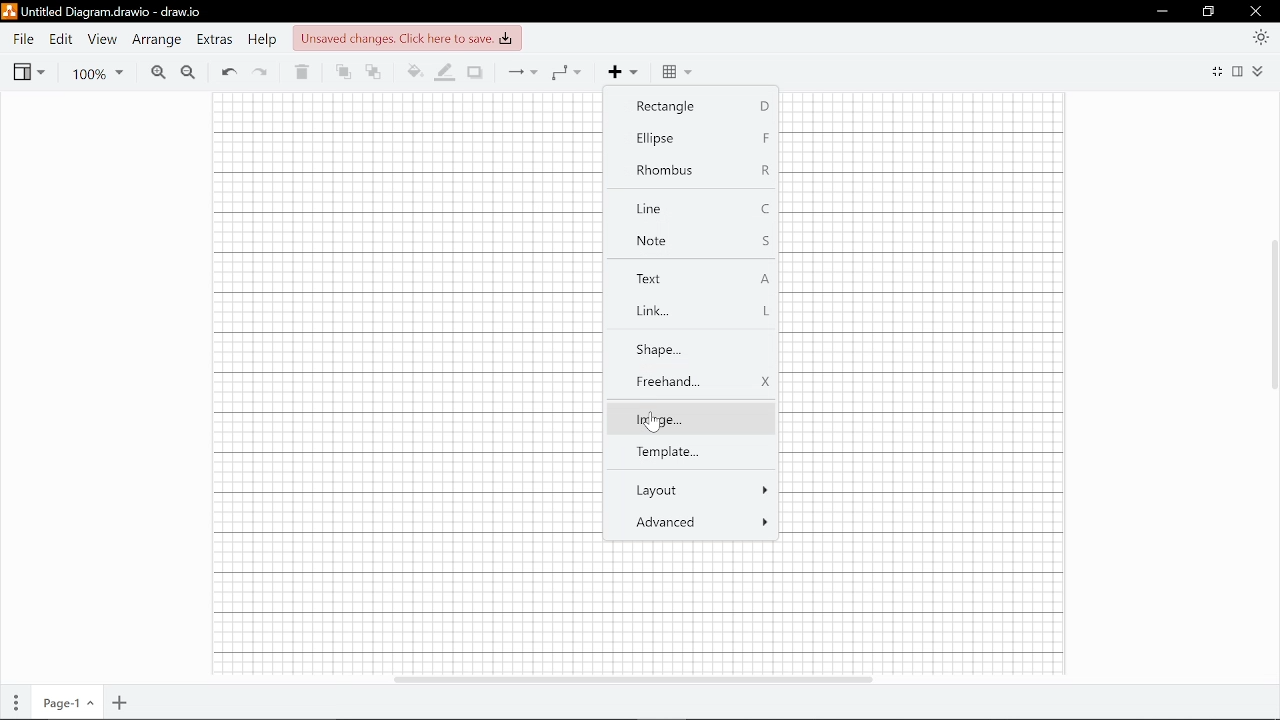 The height and width of the screenshot is (720, 1280). I want to click on View, so click(29, 71).